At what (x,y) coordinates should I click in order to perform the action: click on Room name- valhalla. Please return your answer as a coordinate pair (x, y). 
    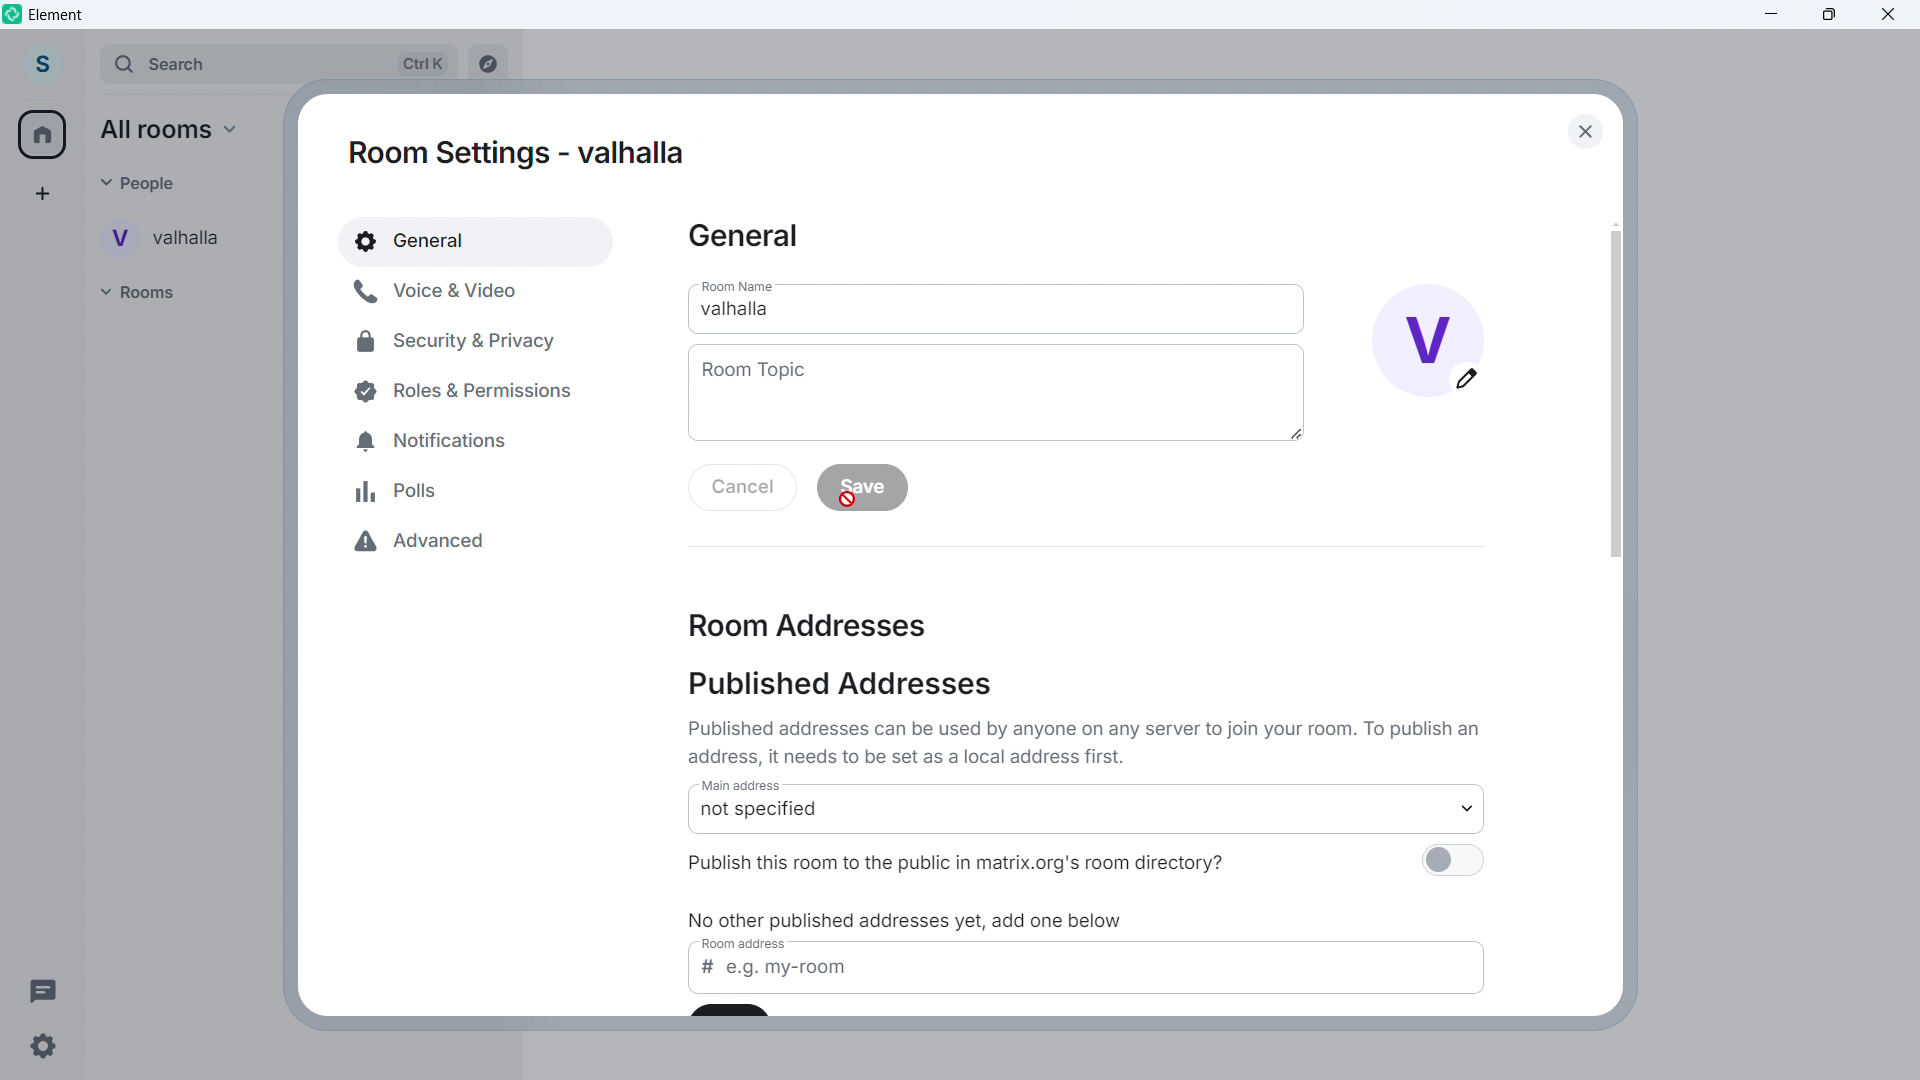
    Looking at the image, I should click on (740, 309).